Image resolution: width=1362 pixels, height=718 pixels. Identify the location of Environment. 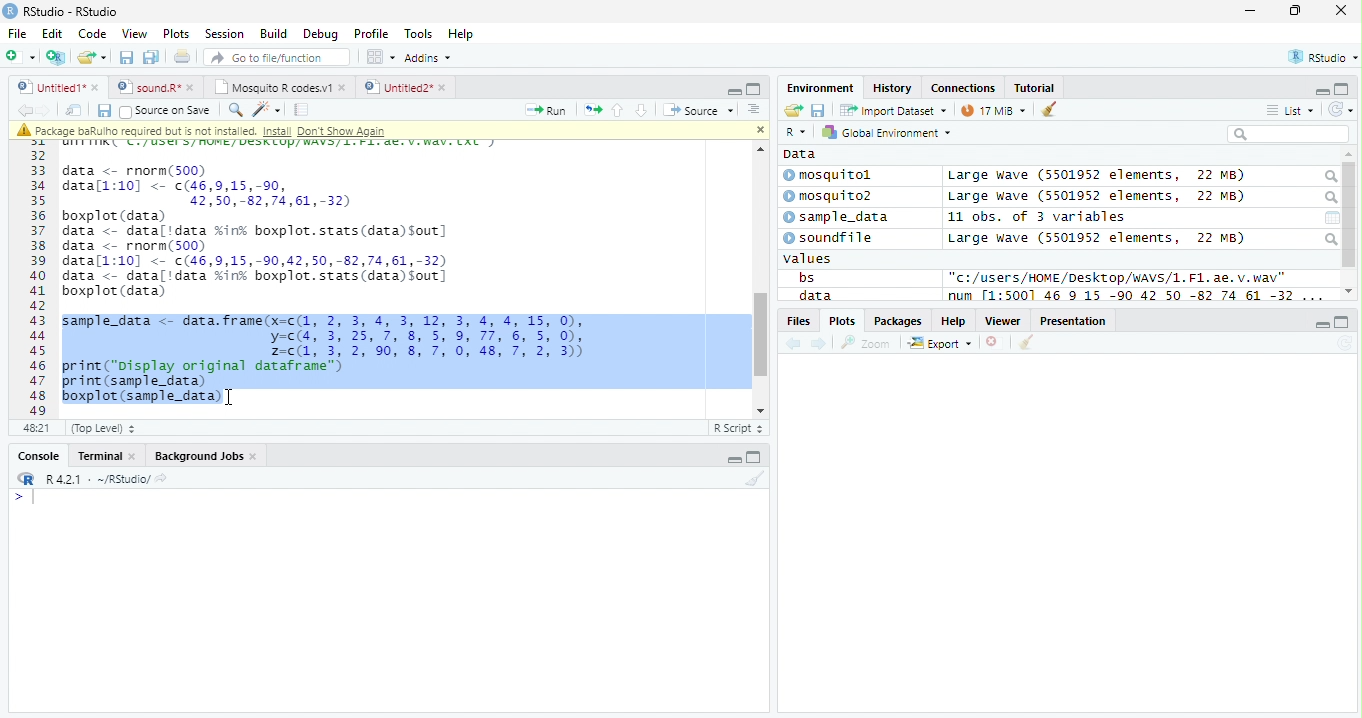
(821, 88).